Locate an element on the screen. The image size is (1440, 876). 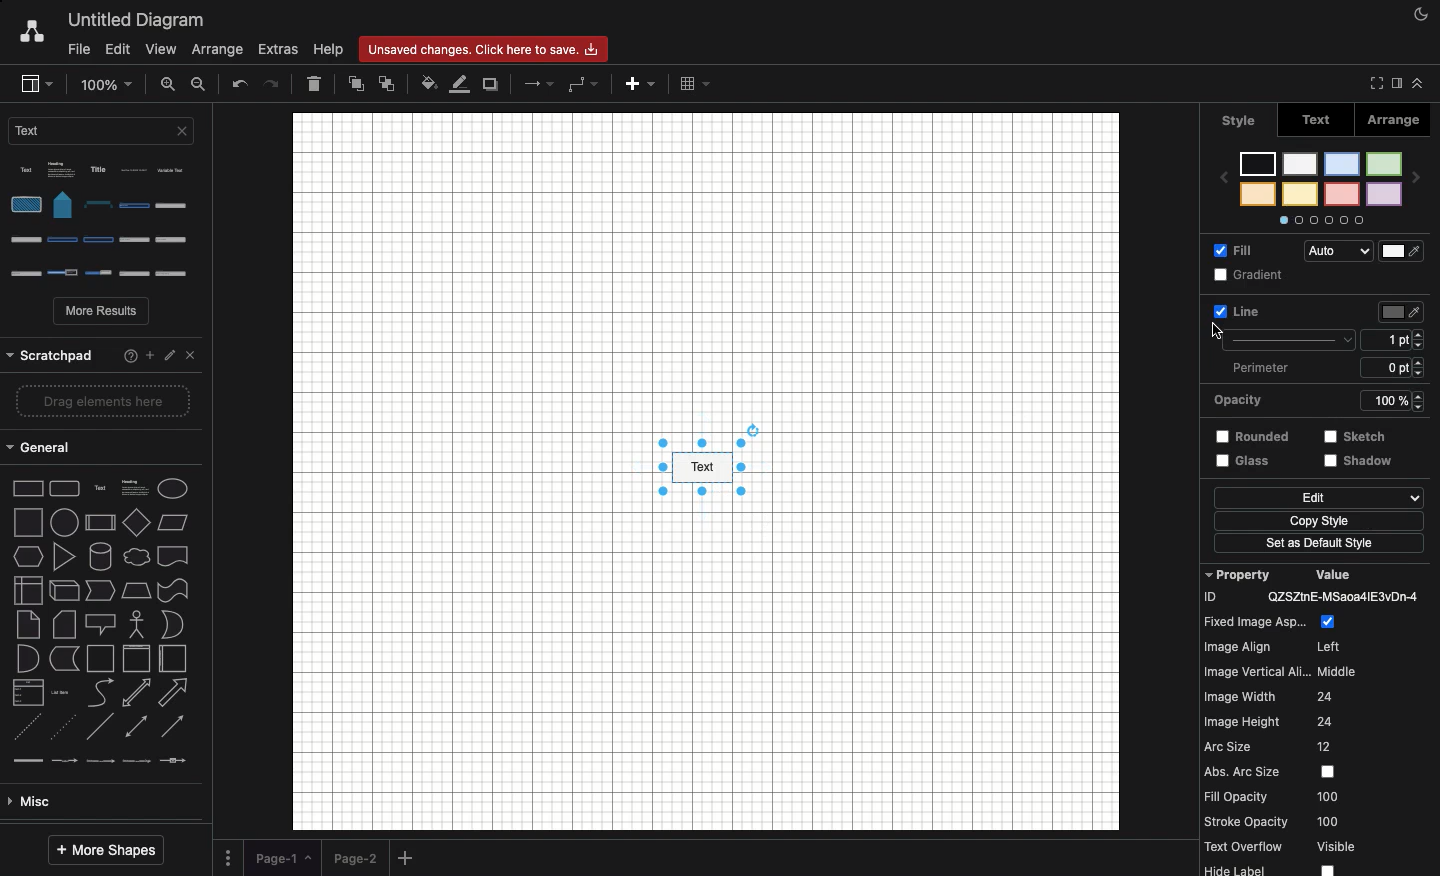
shape is located at coordinates (104, 516).